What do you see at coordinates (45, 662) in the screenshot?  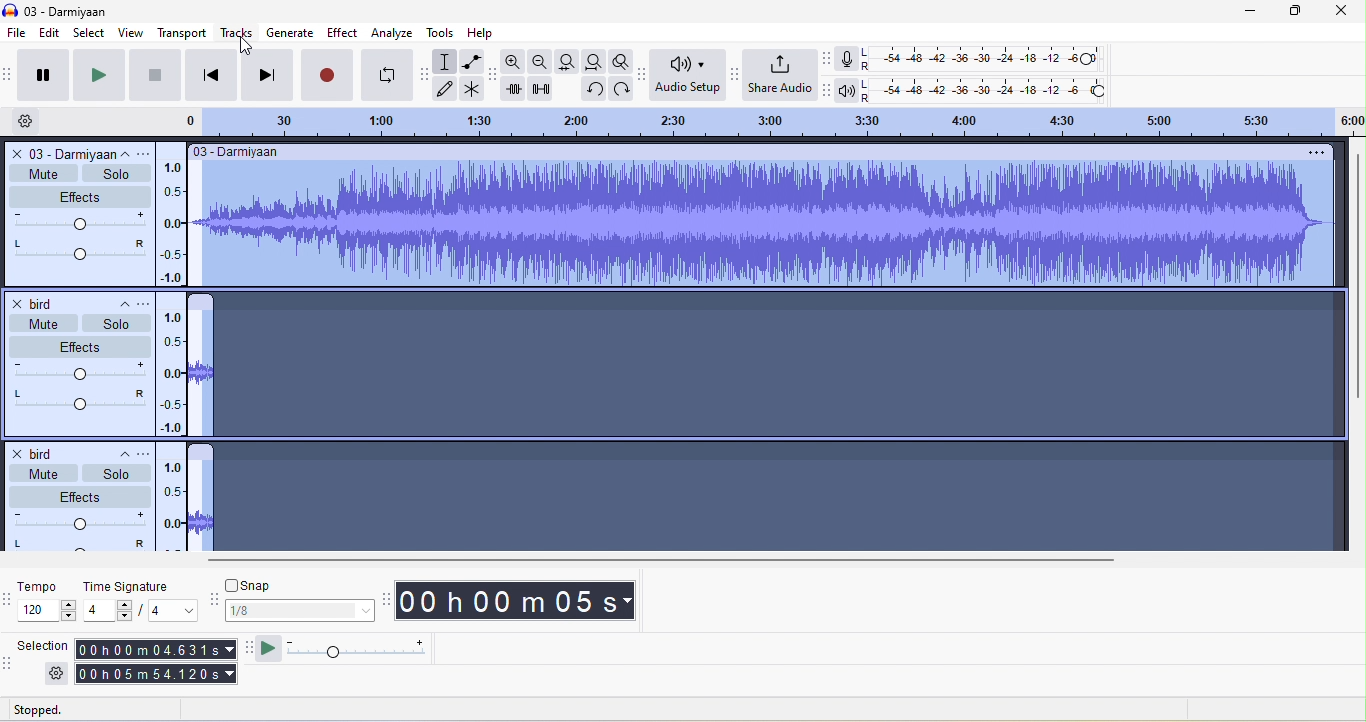 I see `selection` at bounding box center [45, 662].